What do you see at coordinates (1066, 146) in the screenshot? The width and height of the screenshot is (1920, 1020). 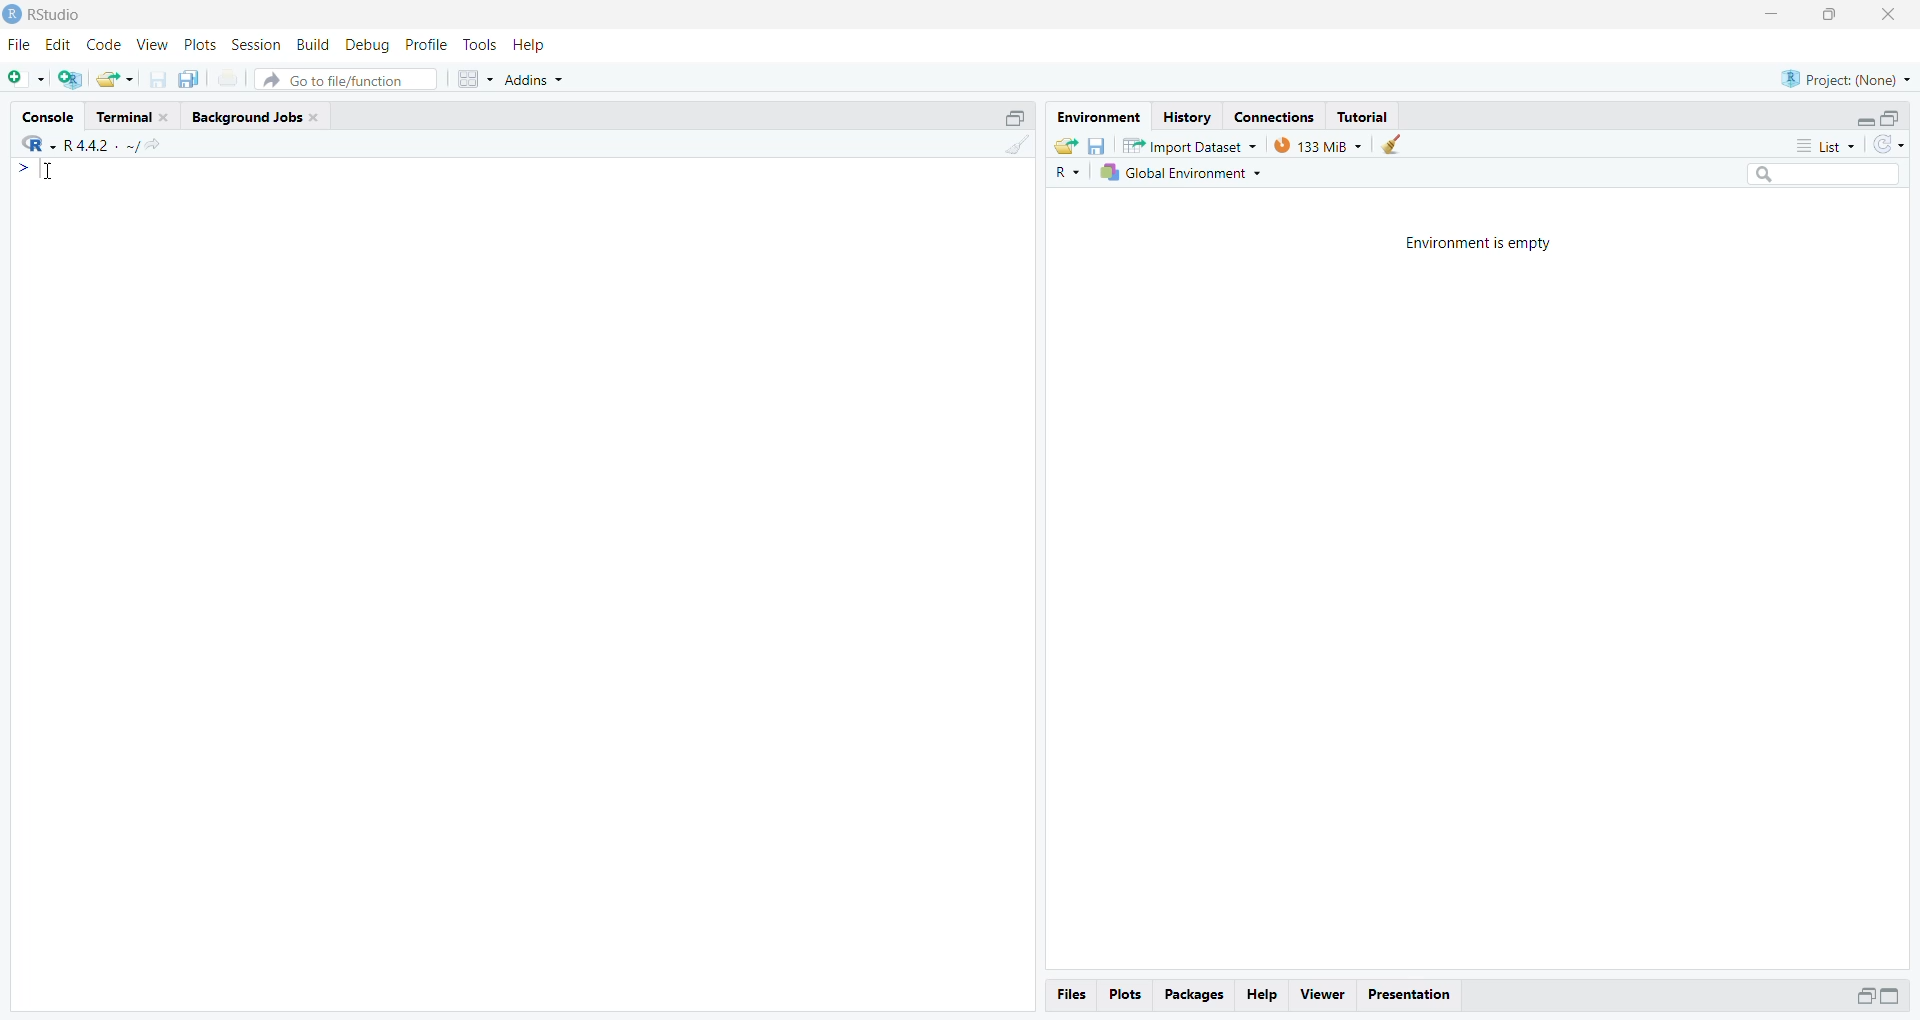 I see `Load workspace` at bounding box center [1066, 146].